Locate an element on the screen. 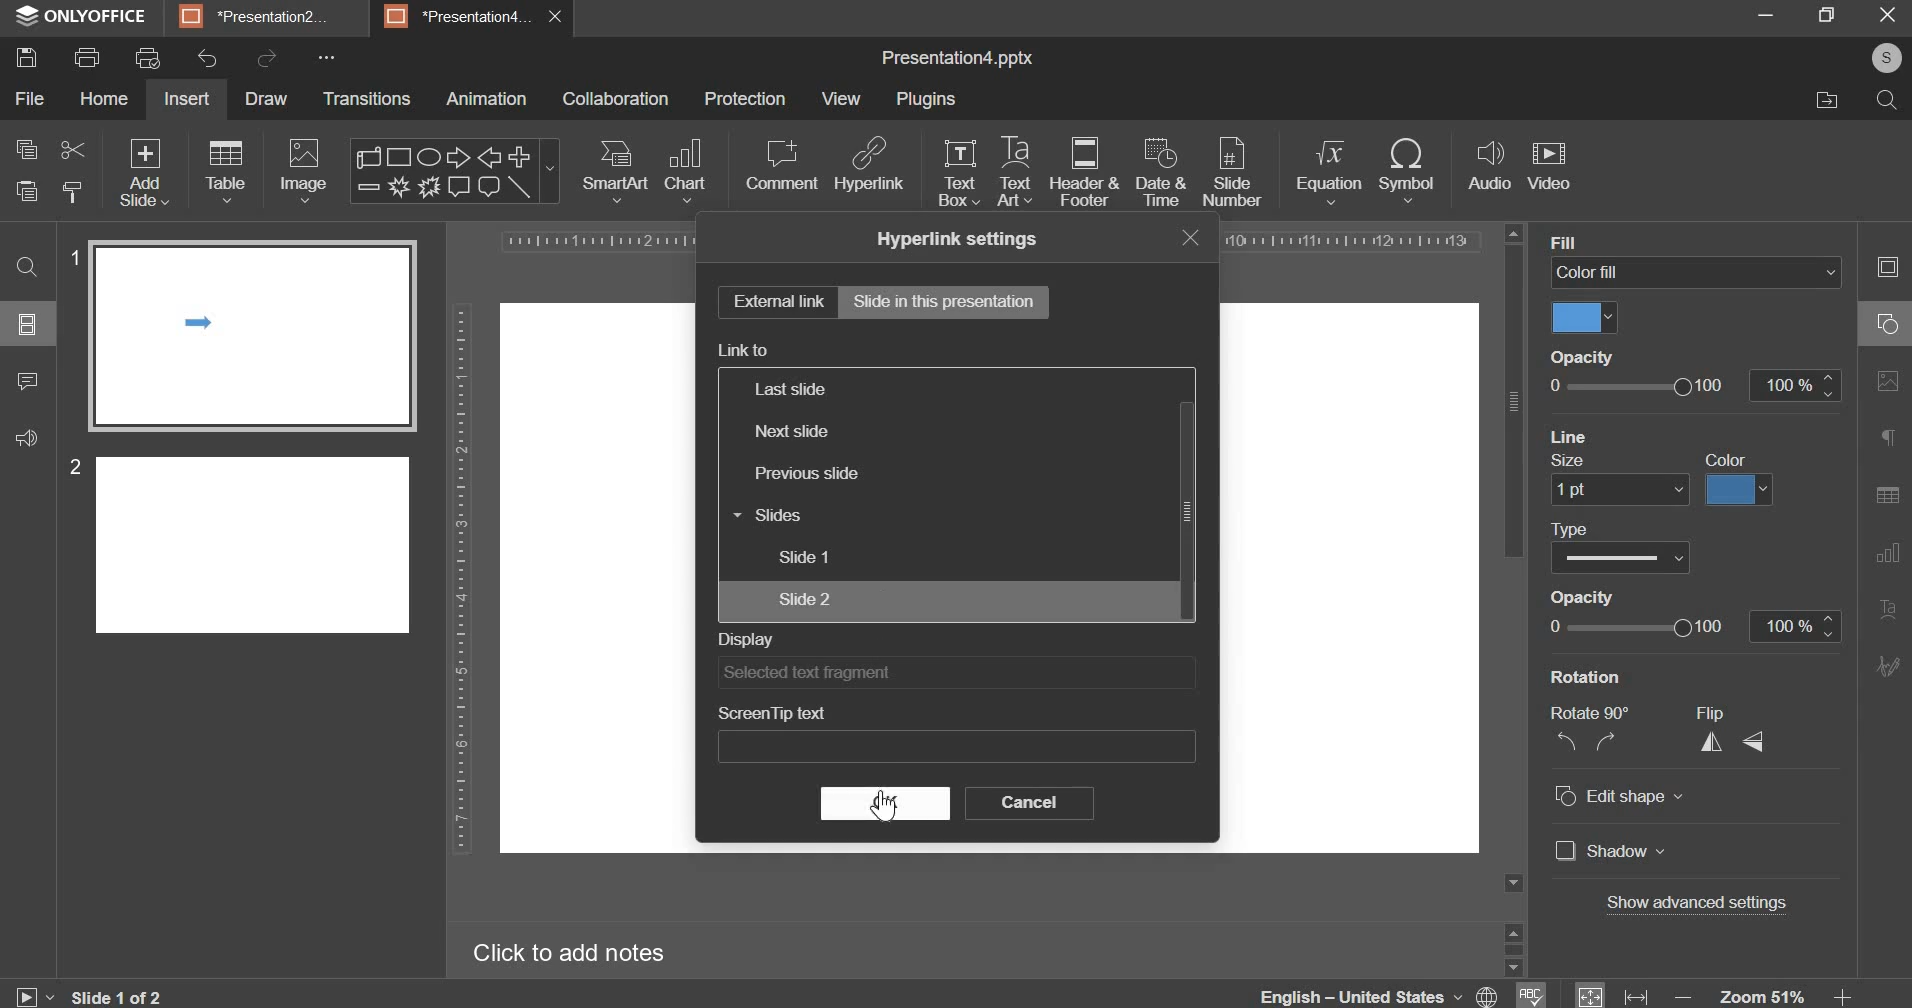 The height and width of the screenshot is (1008, 1912). shapes is located at coordinates (454, 169).